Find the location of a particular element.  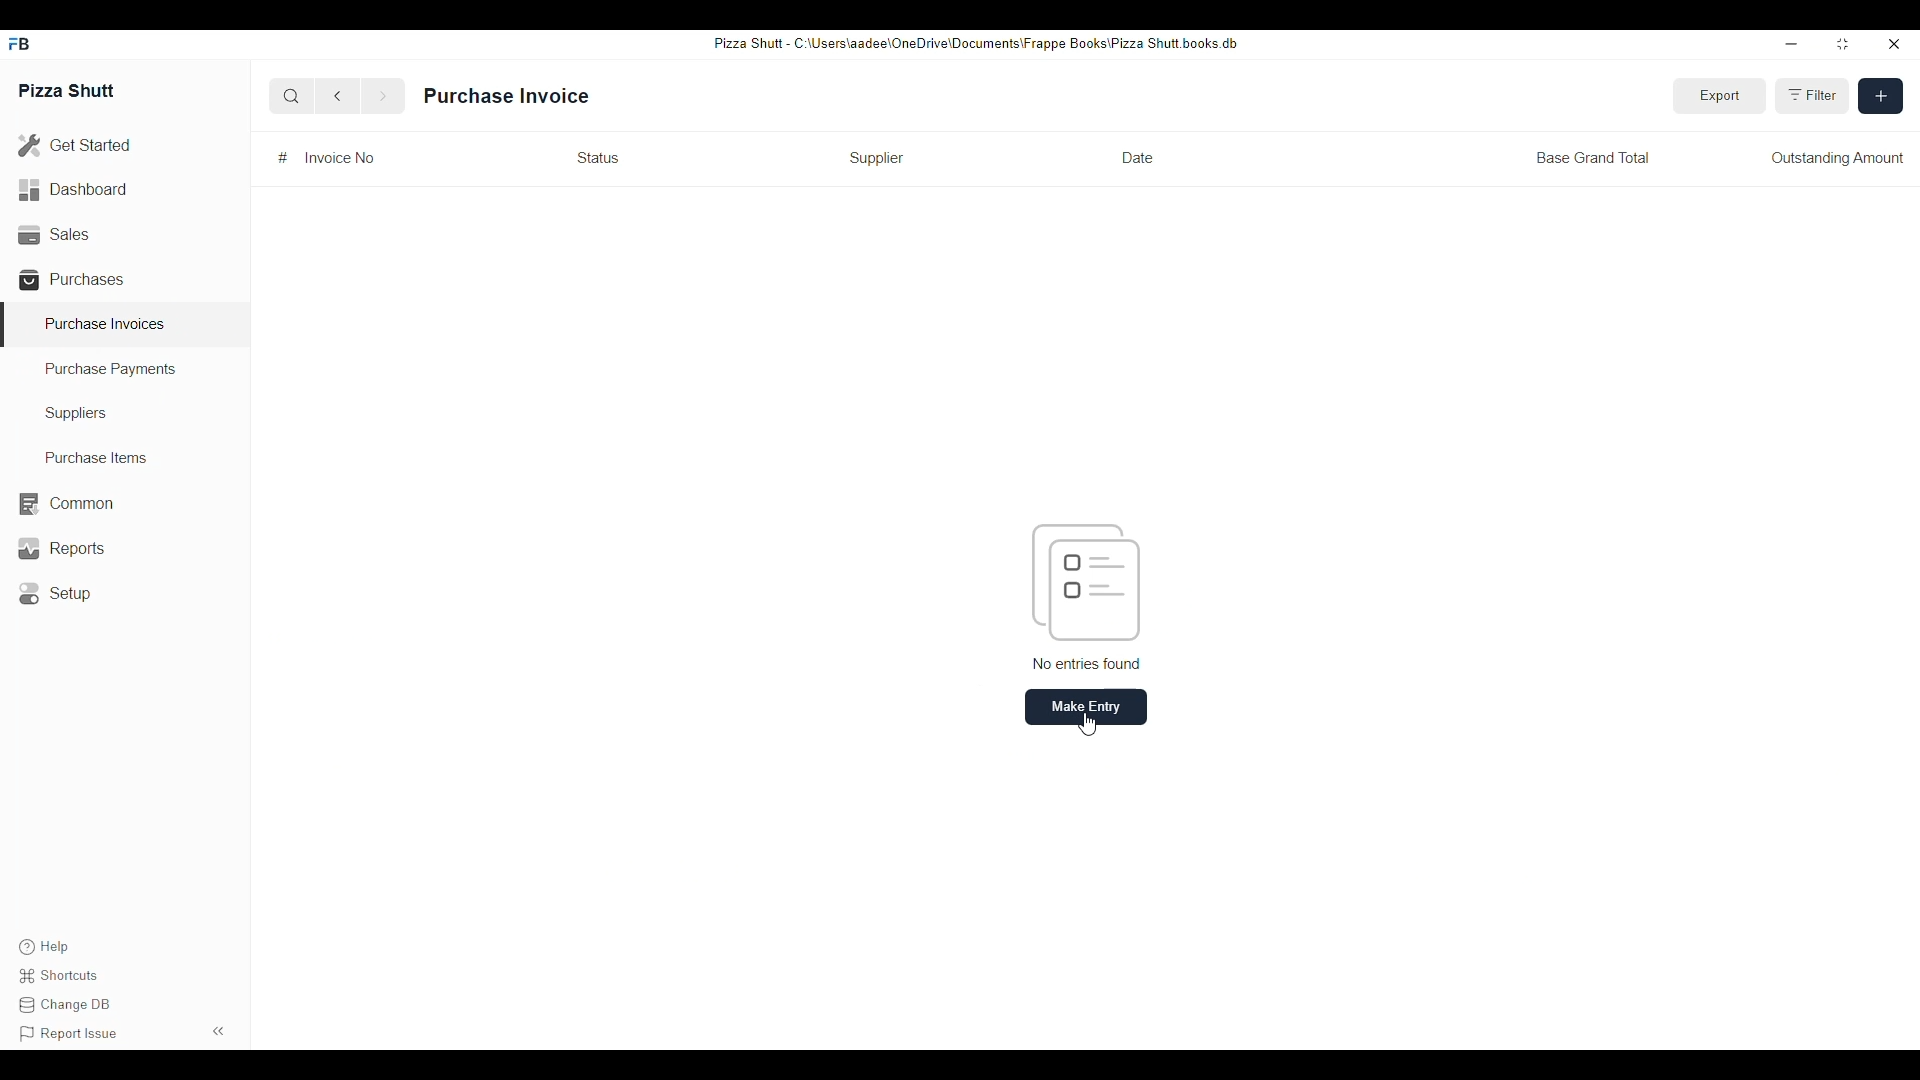

minimize is located at coordinates (1791, 43).